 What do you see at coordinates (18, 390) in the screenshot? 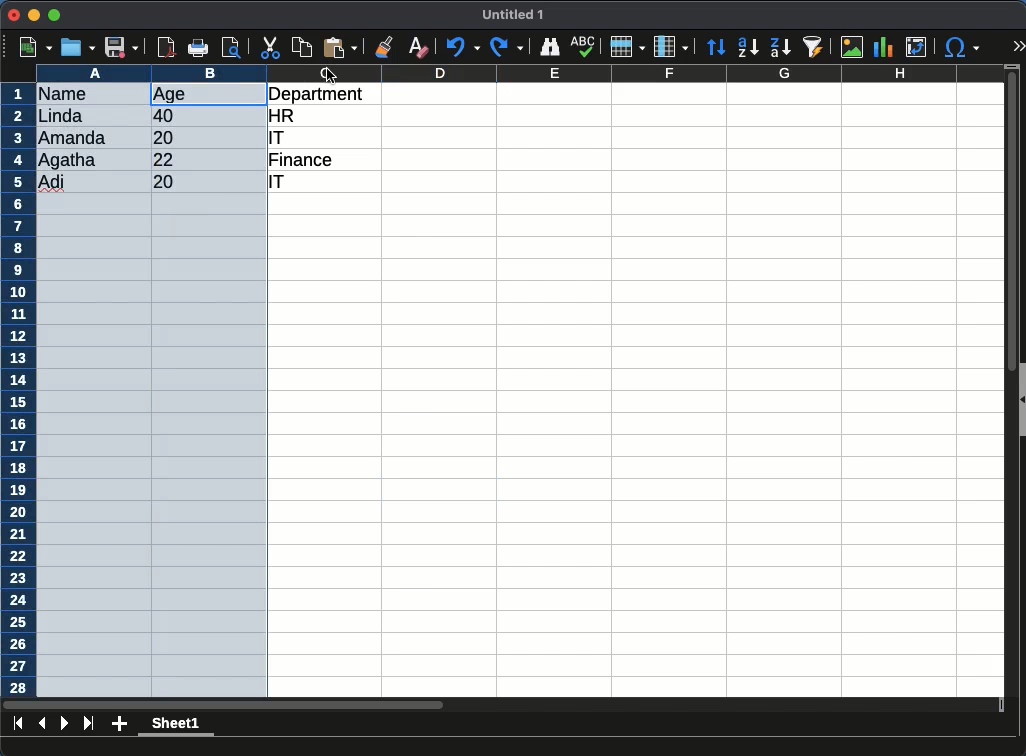
I see `rows` at bounding box center [18, 390].